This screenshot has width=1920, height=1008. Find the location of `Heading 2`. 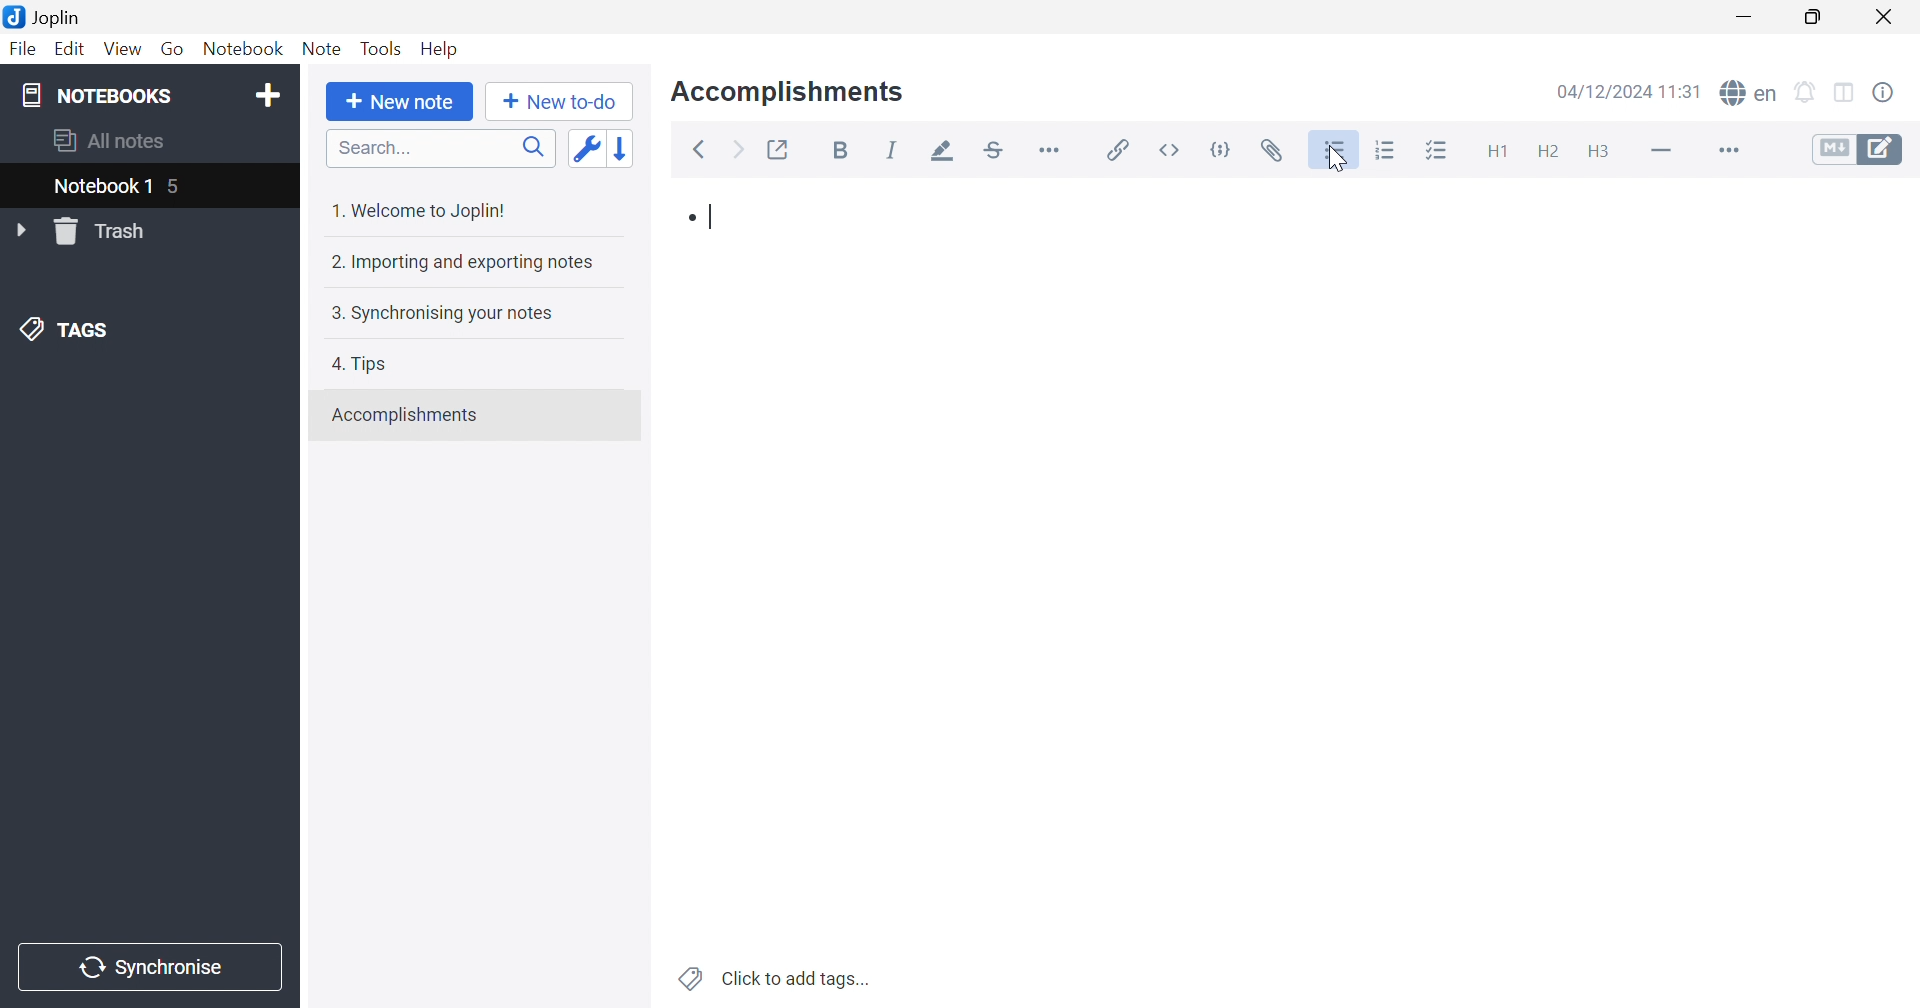

Heading 2 is located at coordinates (1546, 149).